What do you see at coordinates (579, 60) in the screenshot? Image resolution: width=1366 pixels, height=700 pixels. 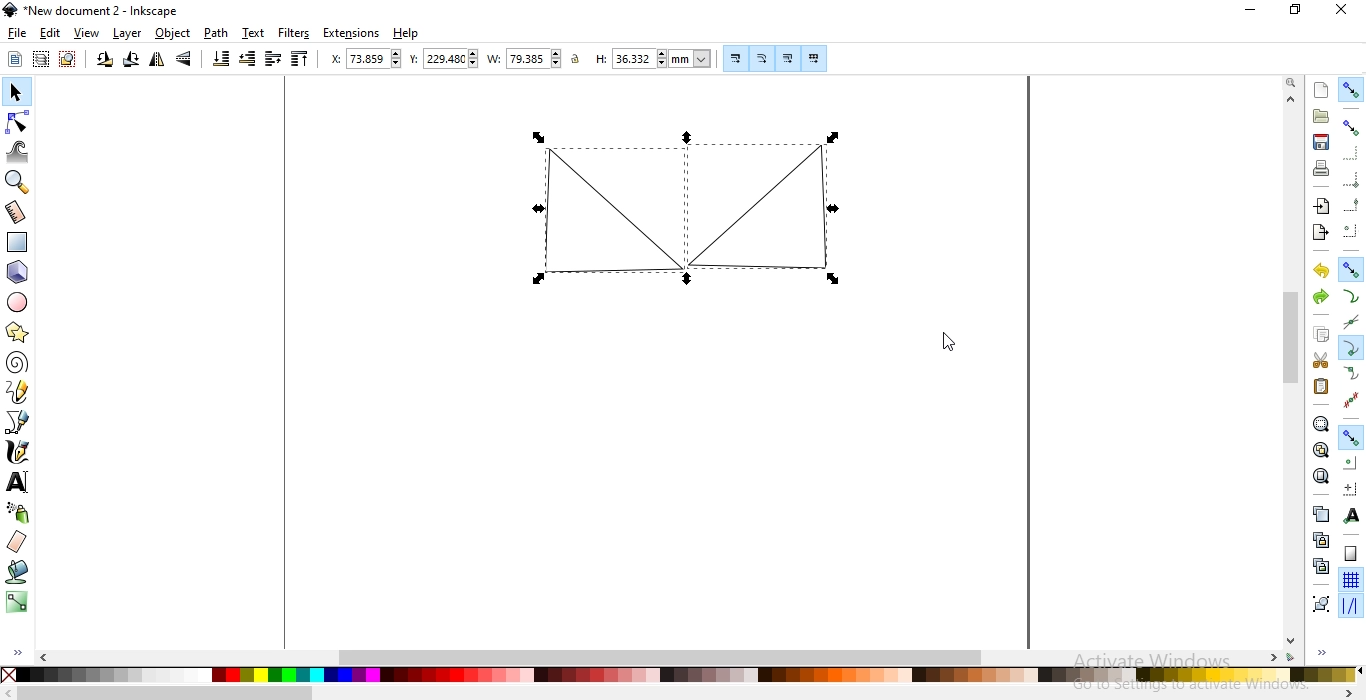 I see `unlock` at bounding box center [579, 60].